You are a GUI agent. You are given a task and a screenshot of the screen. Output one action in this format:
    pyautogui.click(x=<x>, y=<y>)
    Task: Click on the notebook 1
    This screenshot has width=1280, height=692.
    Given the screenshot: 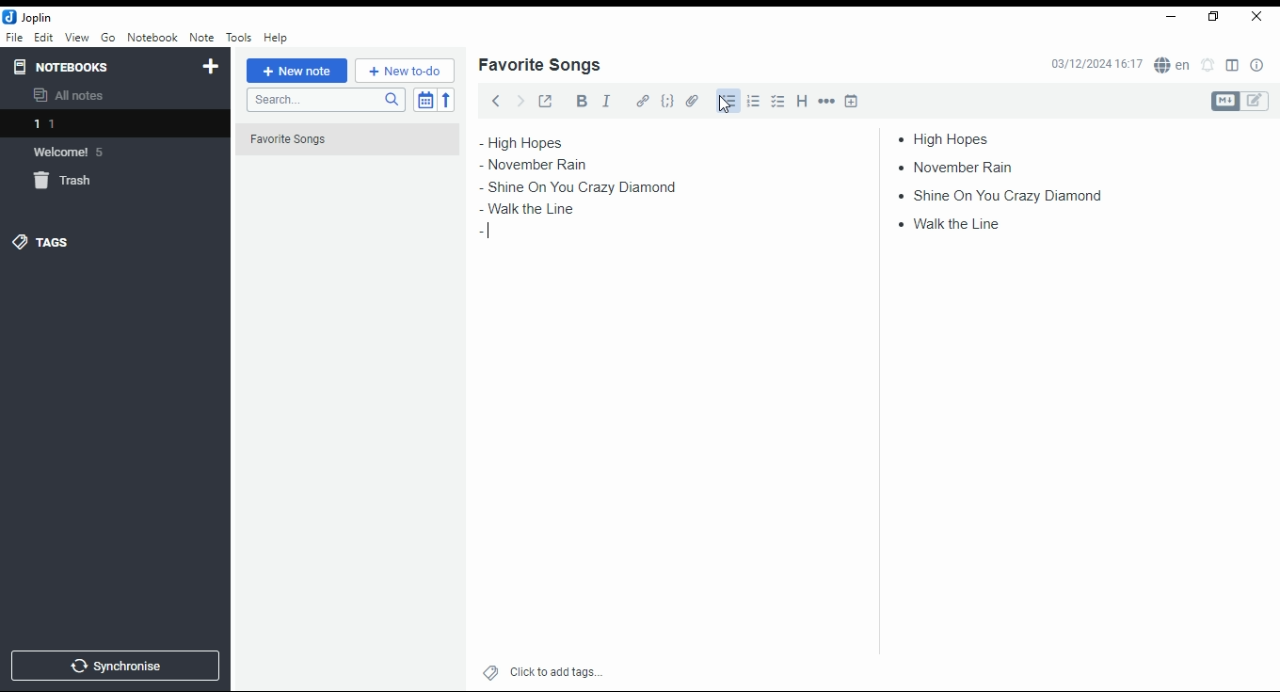 What is the action you would take?
    pyautogui.click(x=73, y=126)
    